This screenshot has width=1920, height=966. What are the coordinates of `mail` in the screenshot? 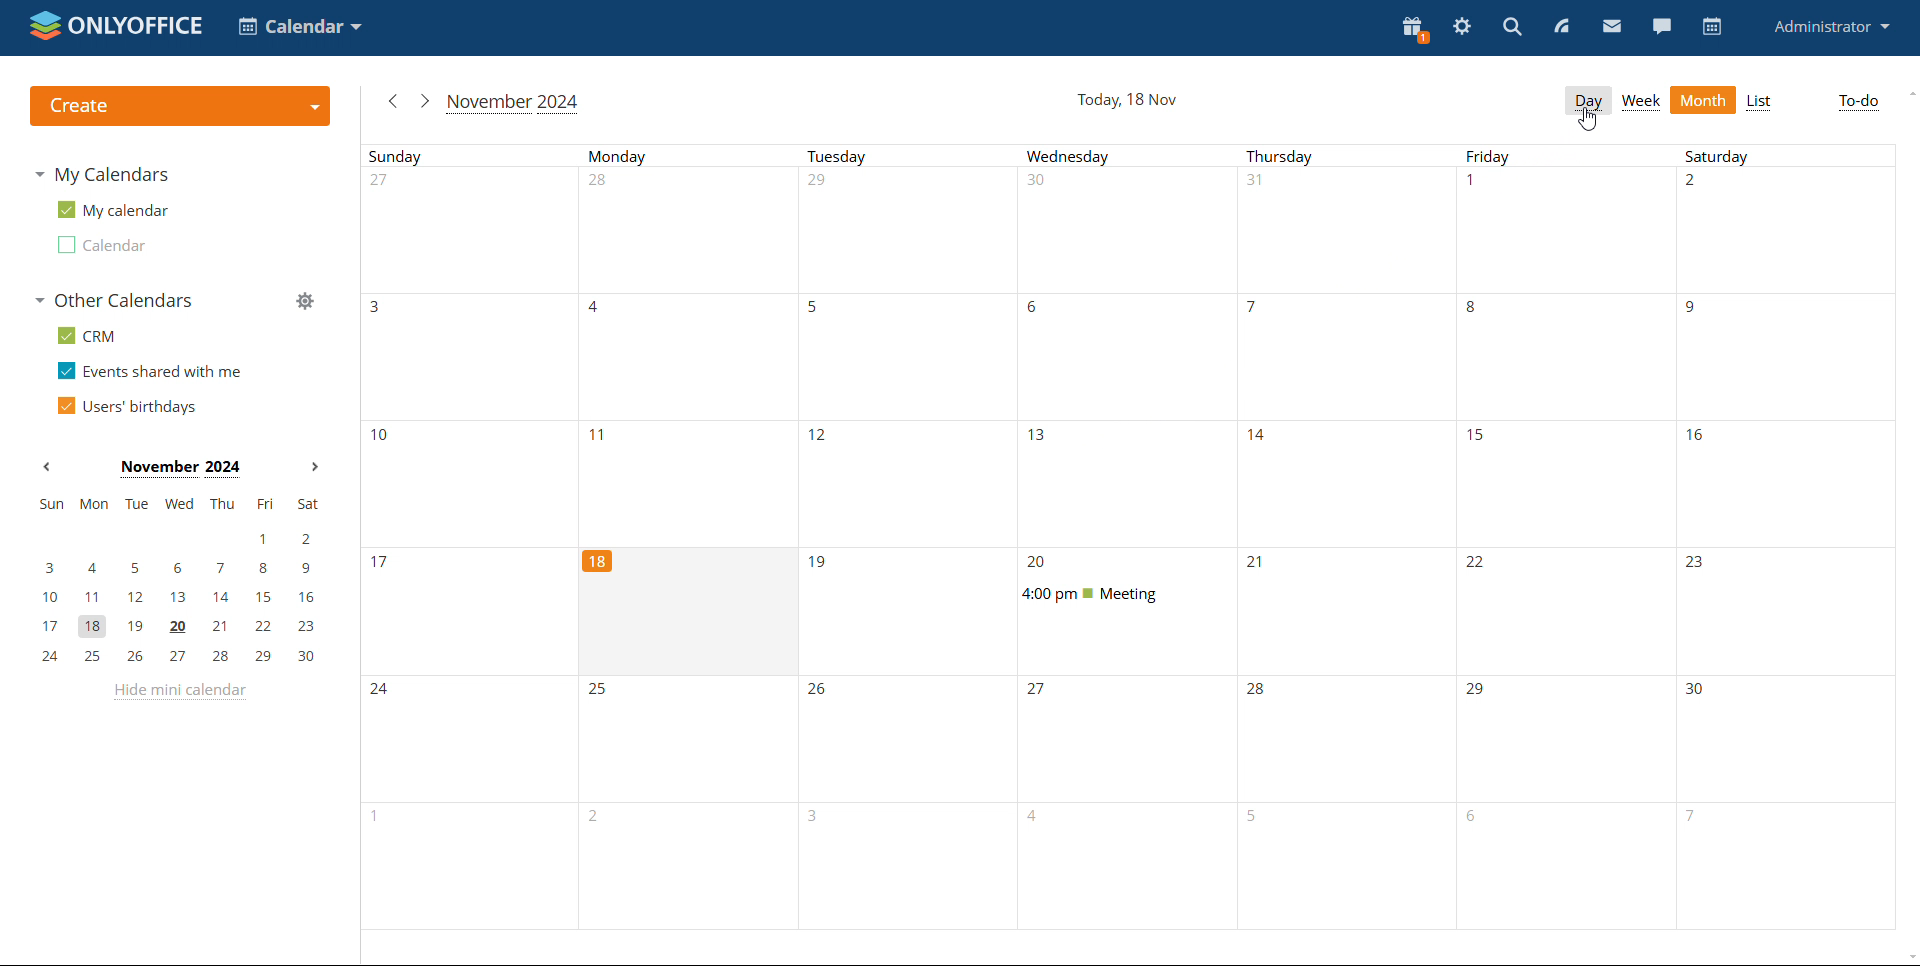 It's located at (1611, 27).